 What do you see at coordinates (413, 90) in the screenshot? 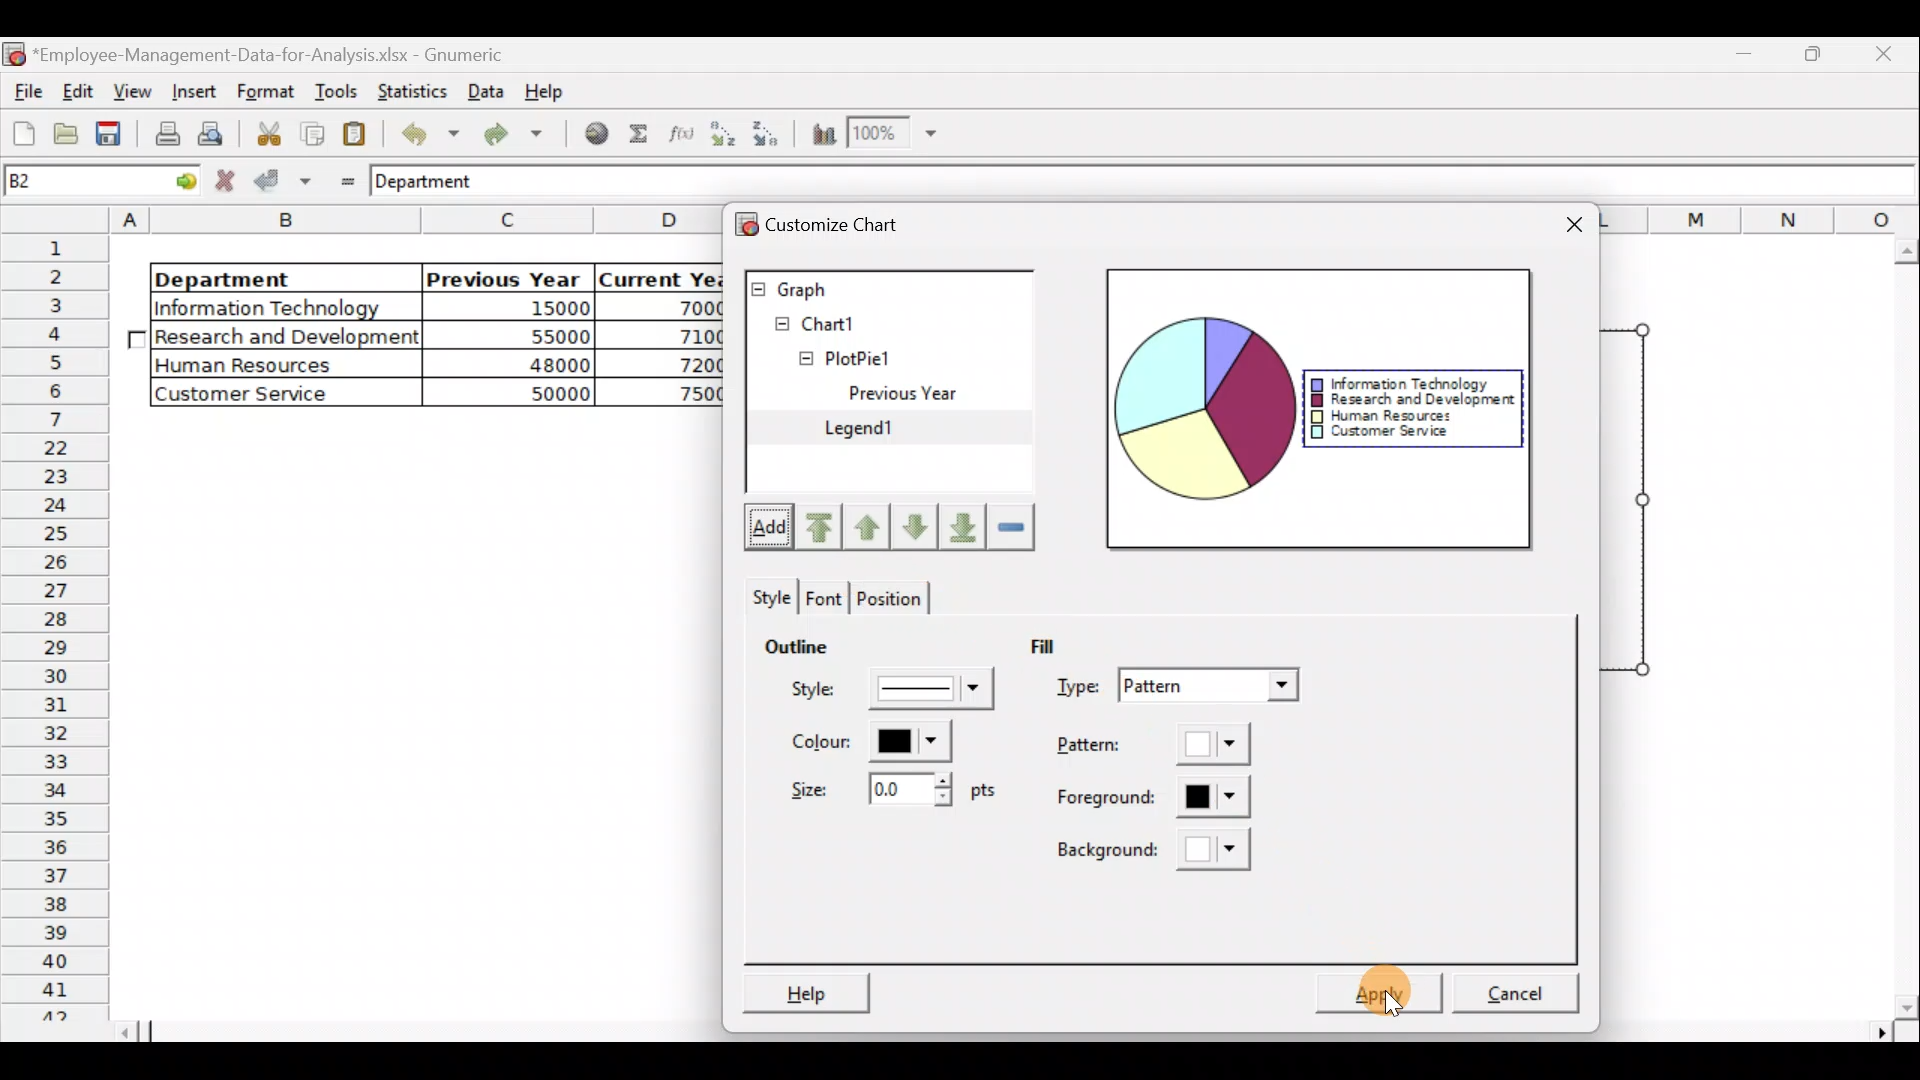
I see `Statistics` at bounding box center [413, 90].